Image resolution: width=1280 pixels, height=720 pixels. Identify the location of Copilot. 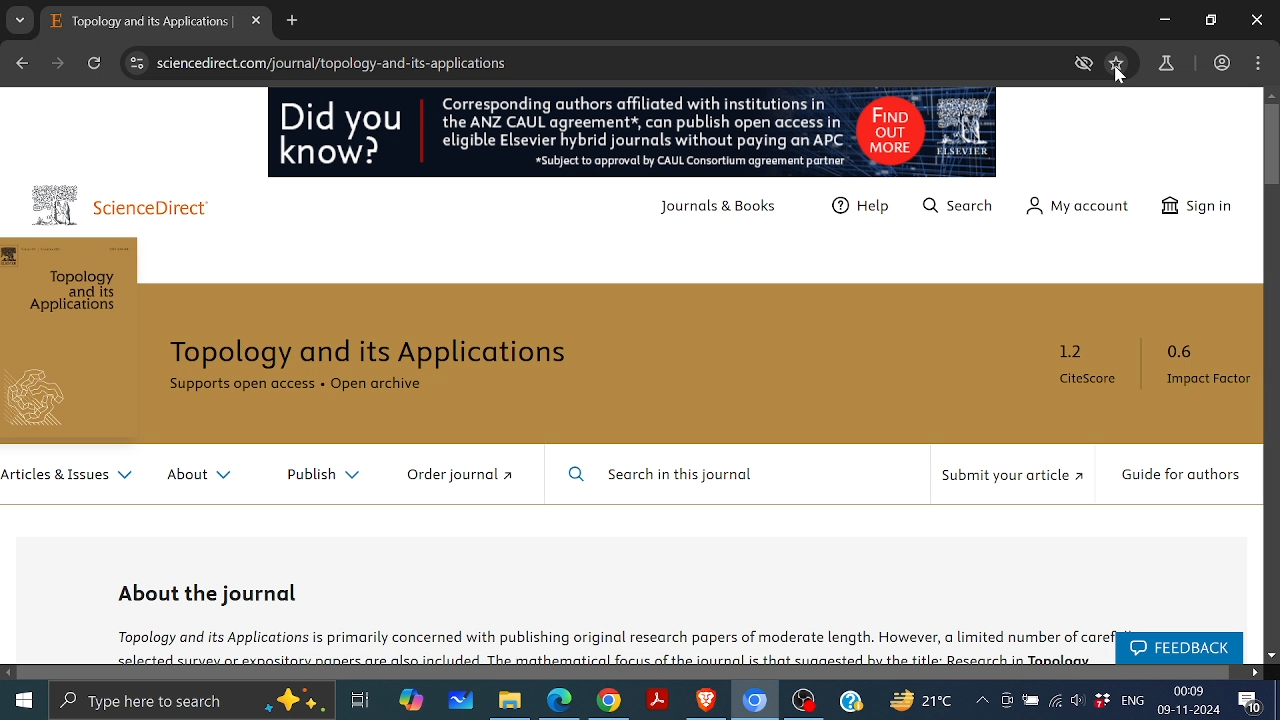
(408, 701).